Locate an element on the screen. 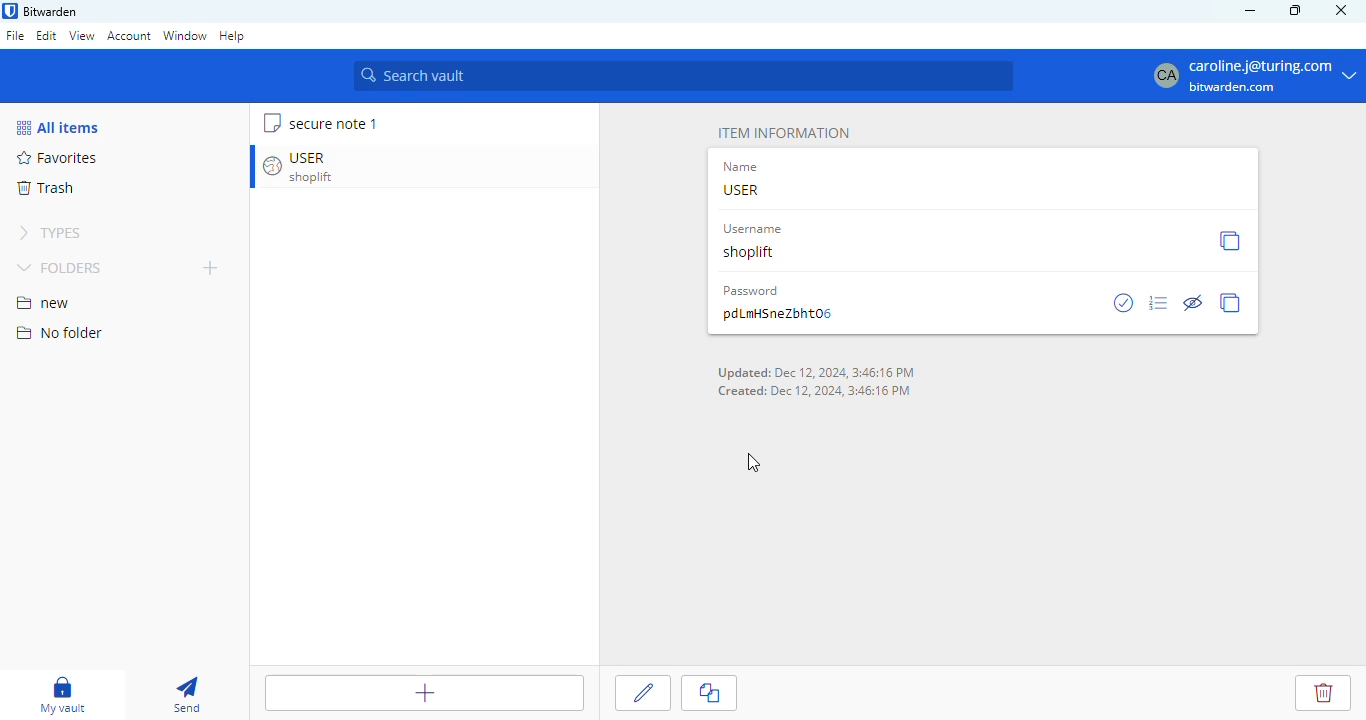 Image resolution: width=1366 pixels, height=720 pixels. help is located at coordinates (232, 35).